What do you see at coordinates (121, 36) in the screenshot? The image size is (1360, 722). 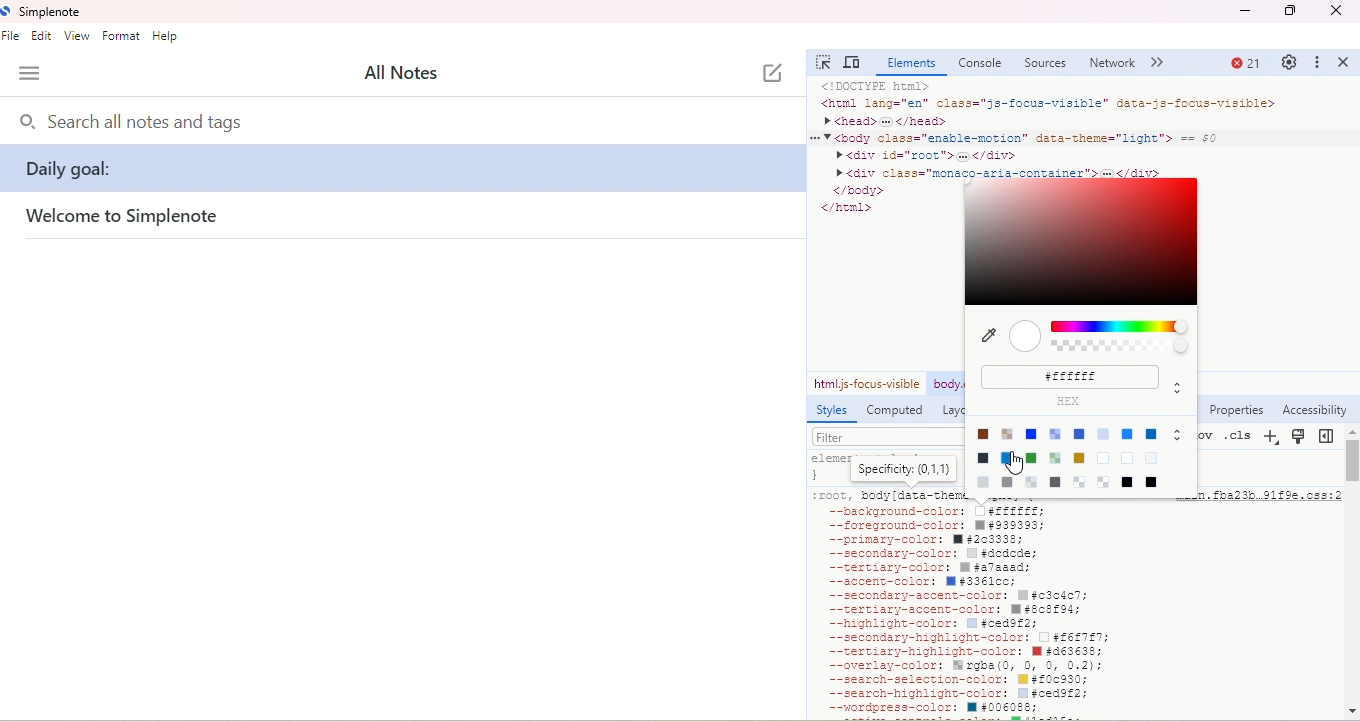 I see `format` at bounding box center [121, 36].